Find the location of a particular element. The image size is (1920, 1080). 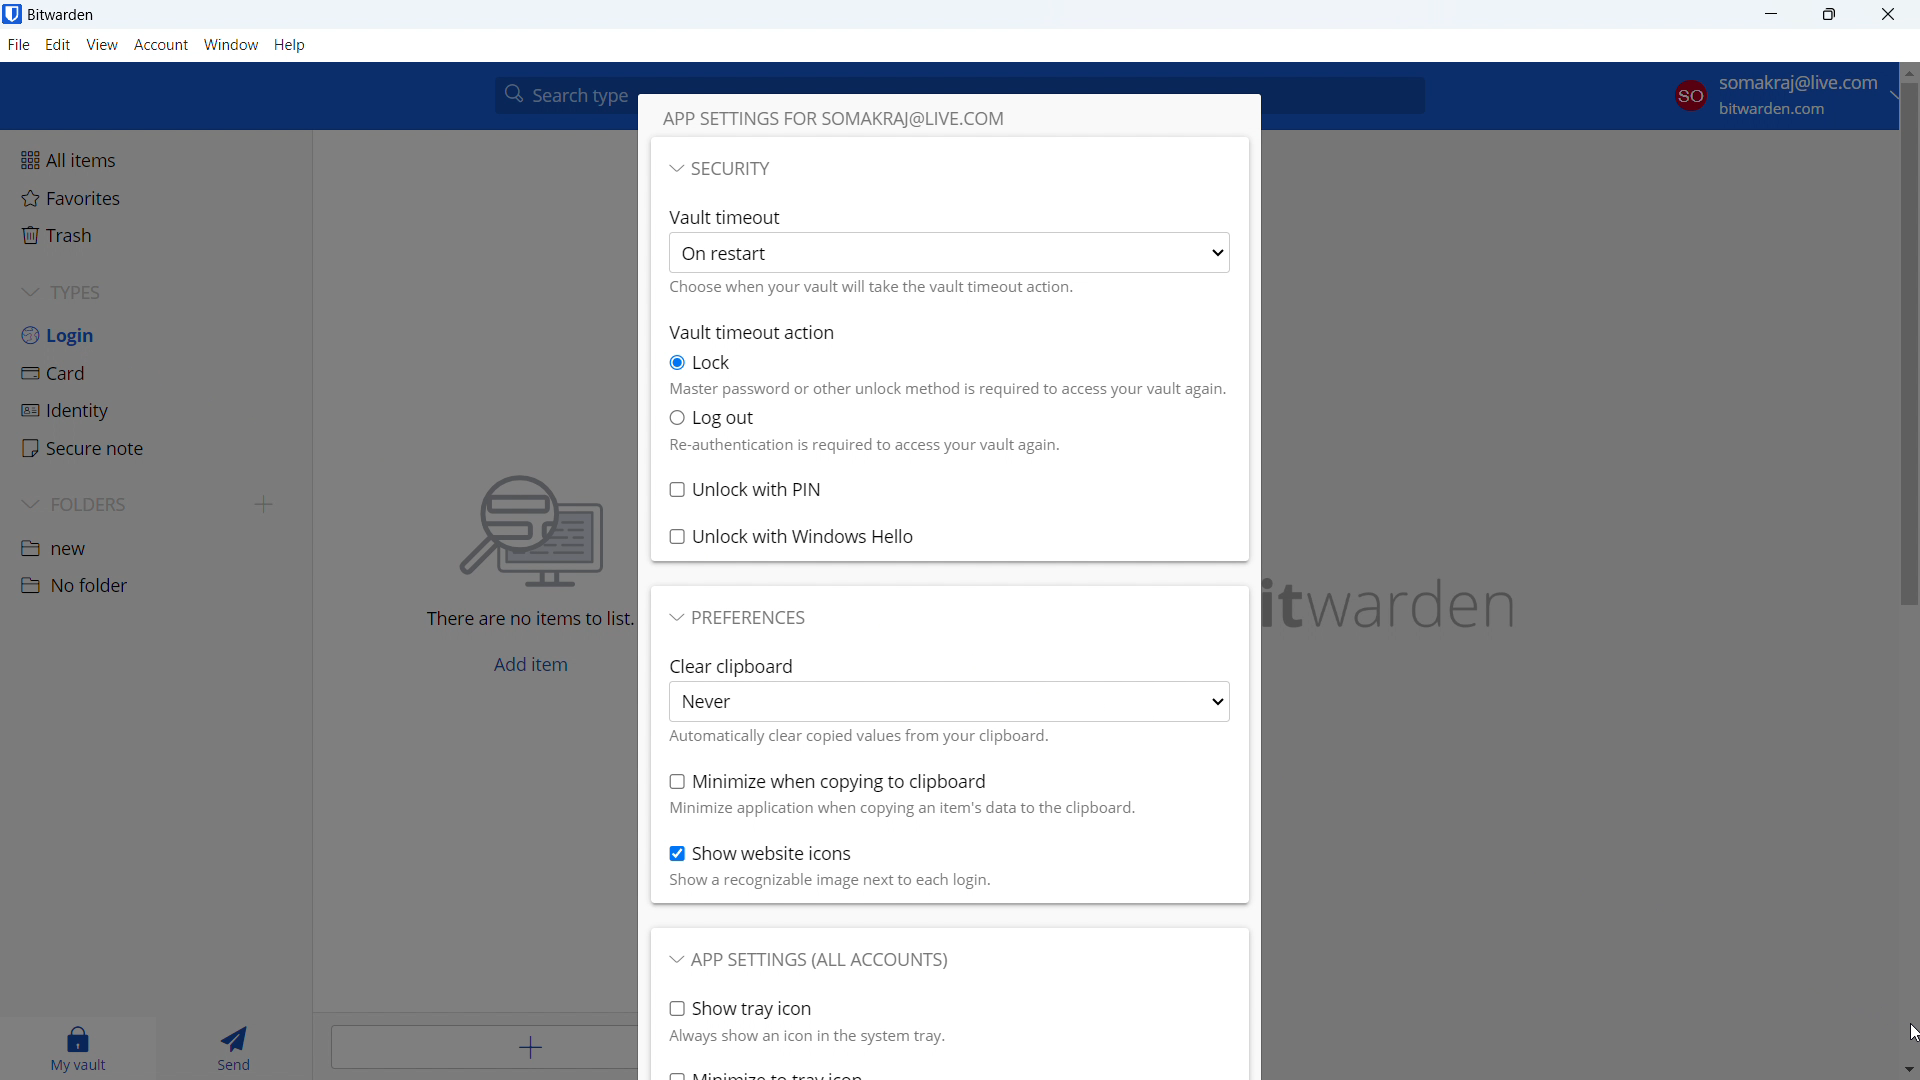

security is located at coordinates (722, 168).